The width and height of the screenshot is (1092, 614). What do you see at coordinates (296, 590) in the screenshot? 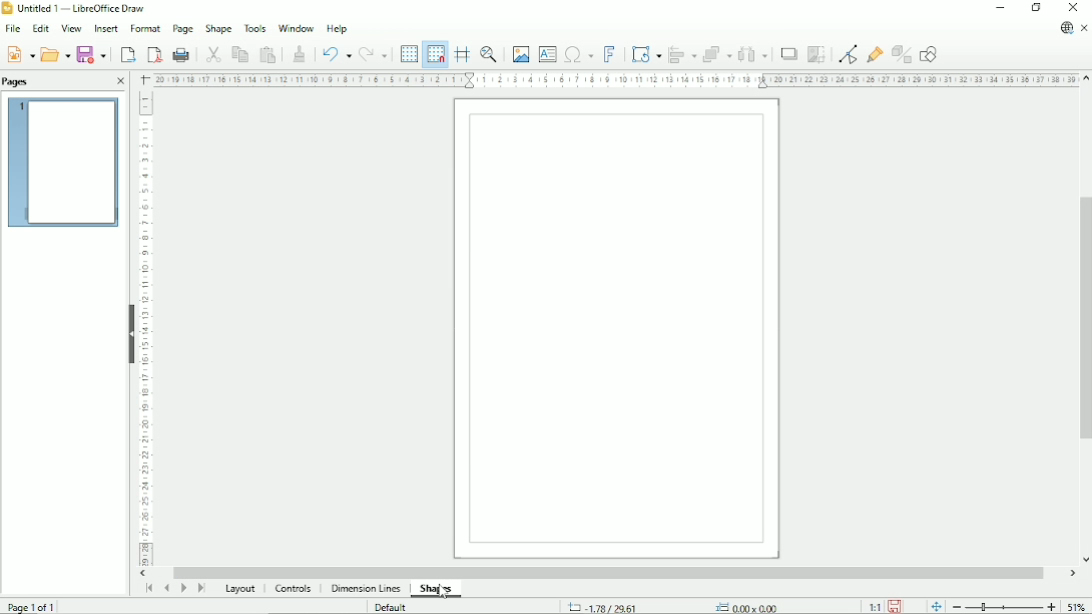
I see `Controls` at bounding box center [296, 590].